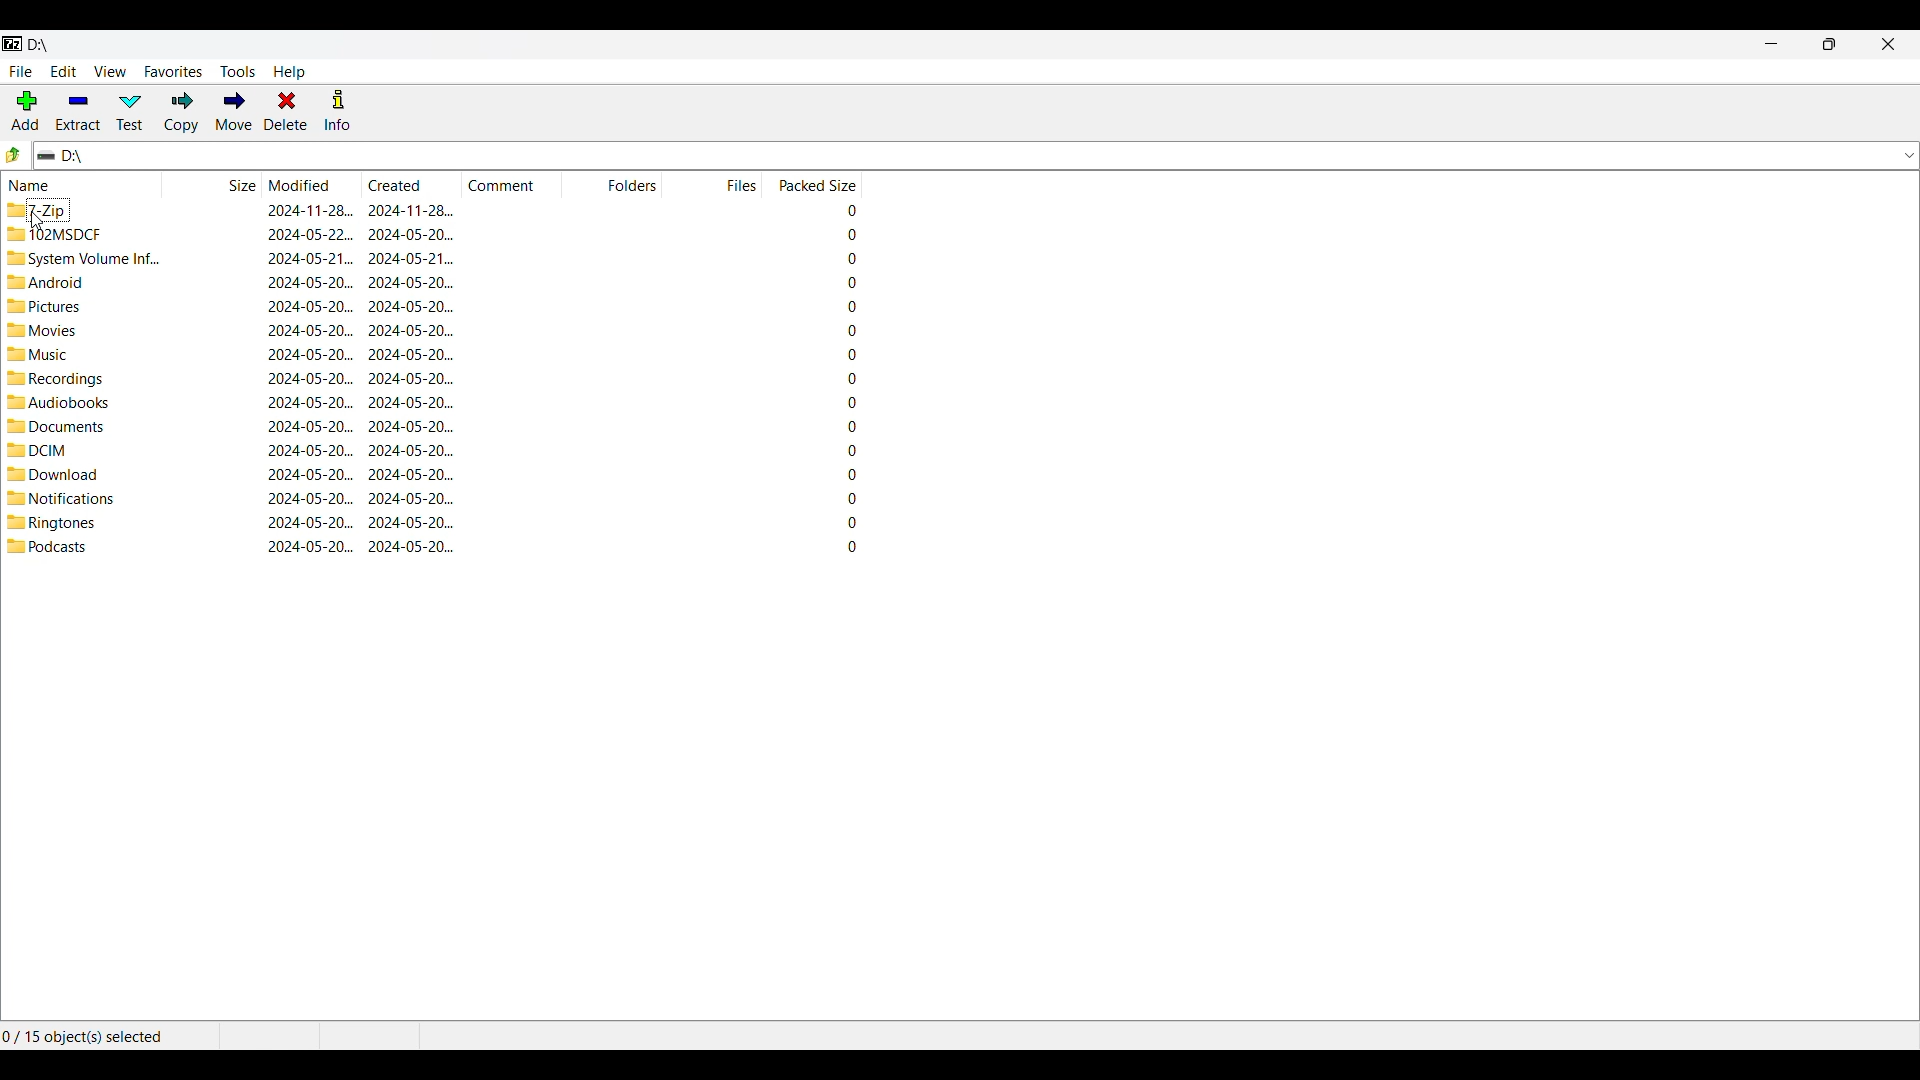 This screenshot has width=1920, height=1080. Describe the element at coordinates (313, 184) in the screenshot. I see `Modified column` at that location.